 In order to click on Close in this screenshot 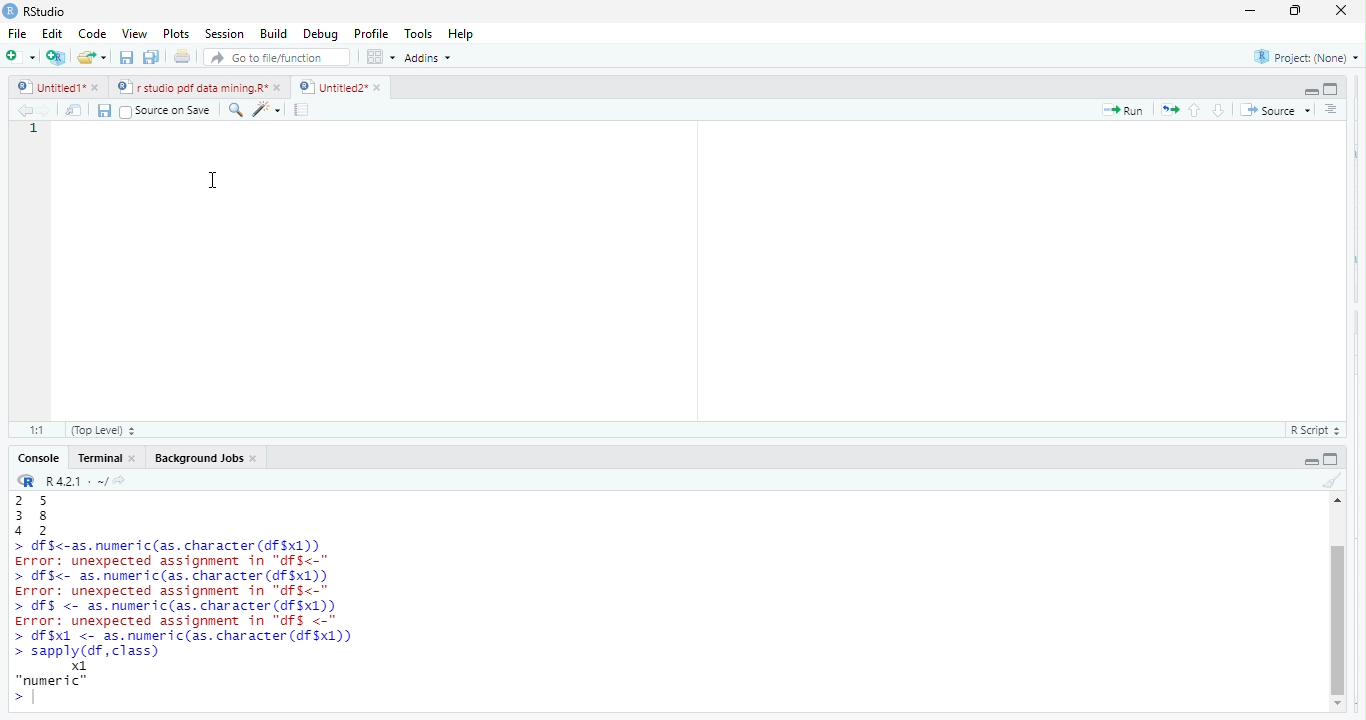, I will do `click(1337, 11)`.